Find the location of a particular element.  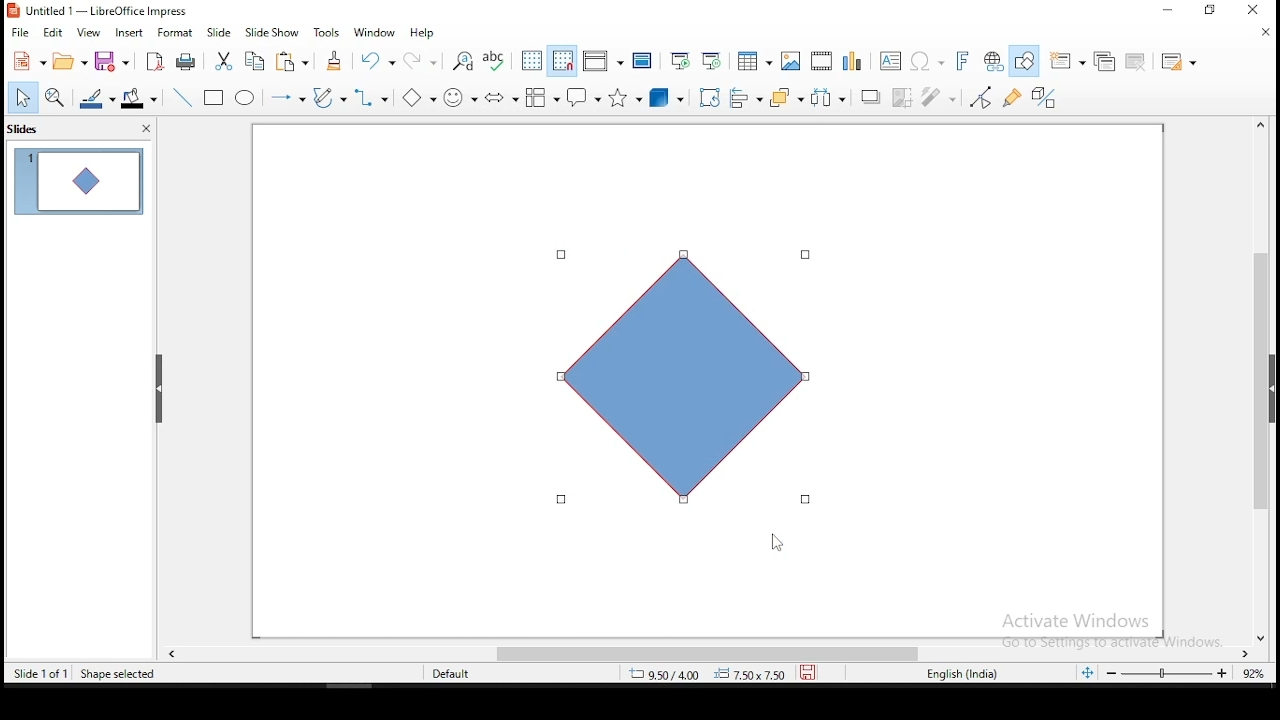

scroll right is located at coordinates (172, 651).